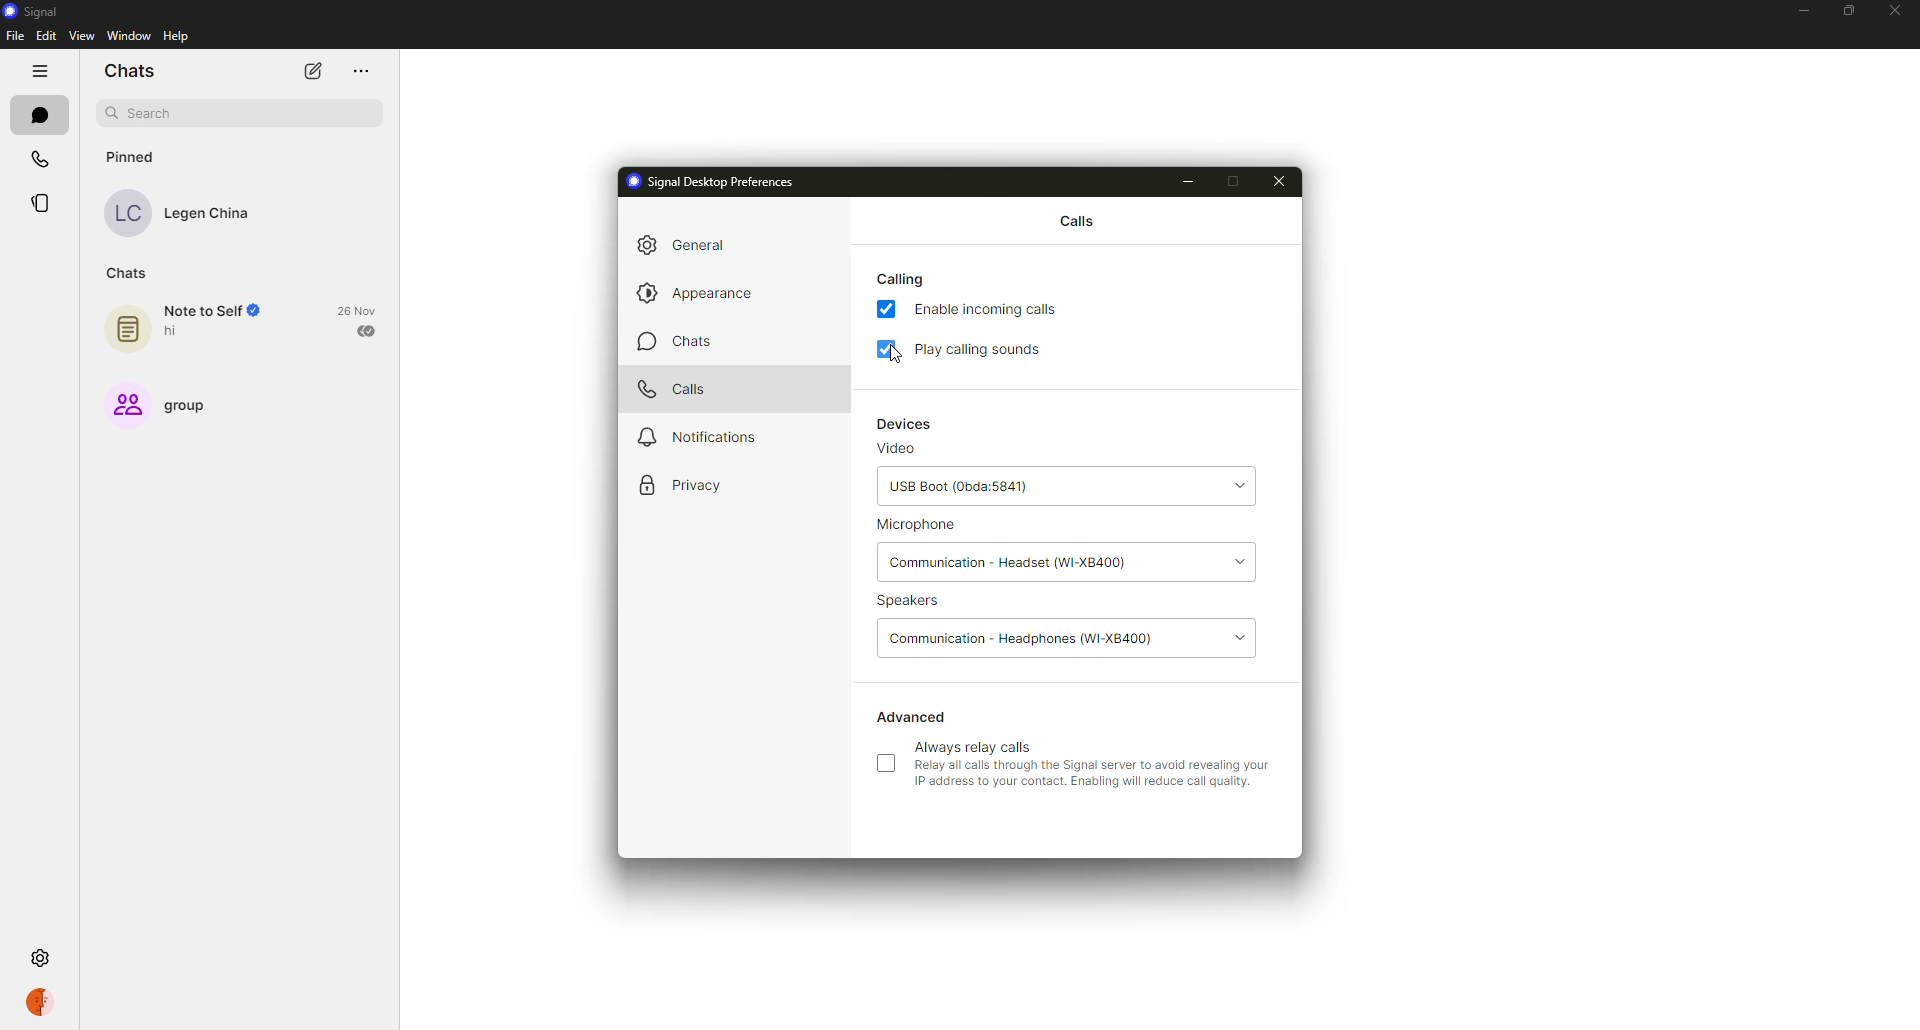 This screenshot has width=1920, height=1030. I want to click on pinned, so click(135, 157).